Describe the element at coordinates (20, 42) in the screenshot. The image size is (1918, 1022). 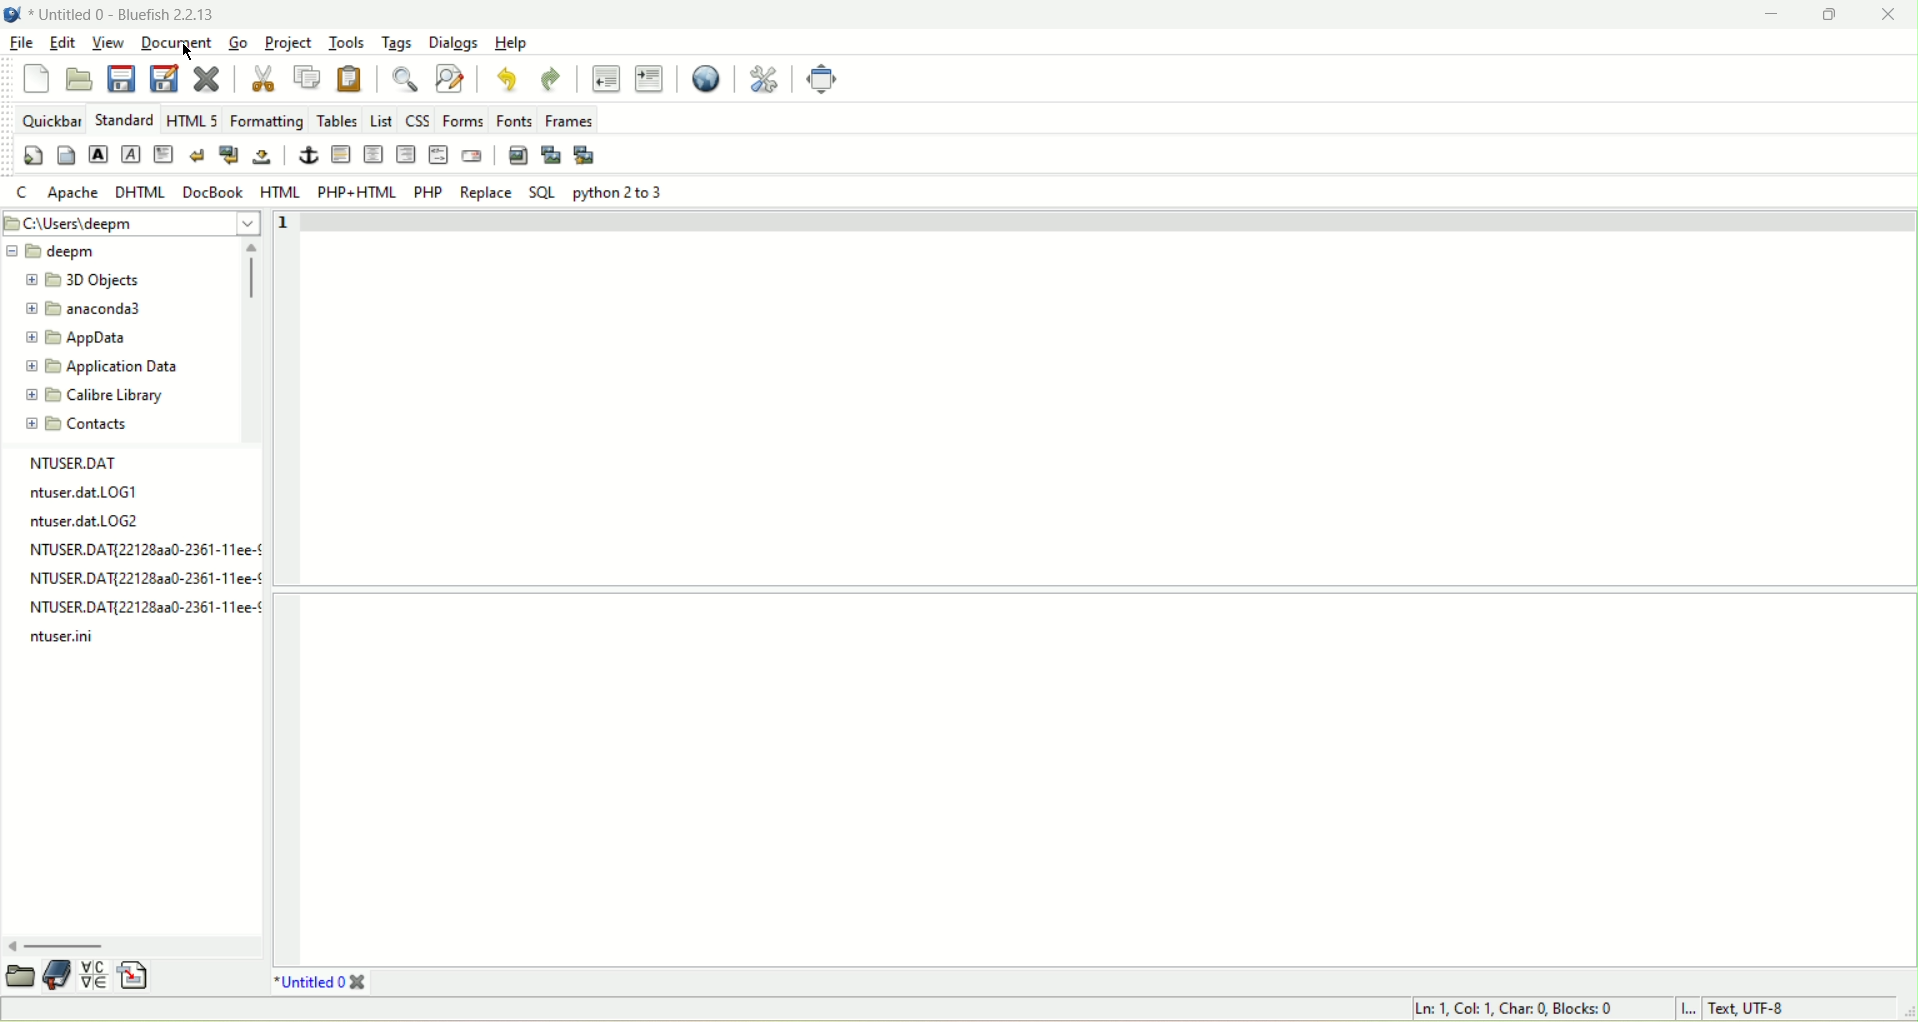
I see `file` at that location.